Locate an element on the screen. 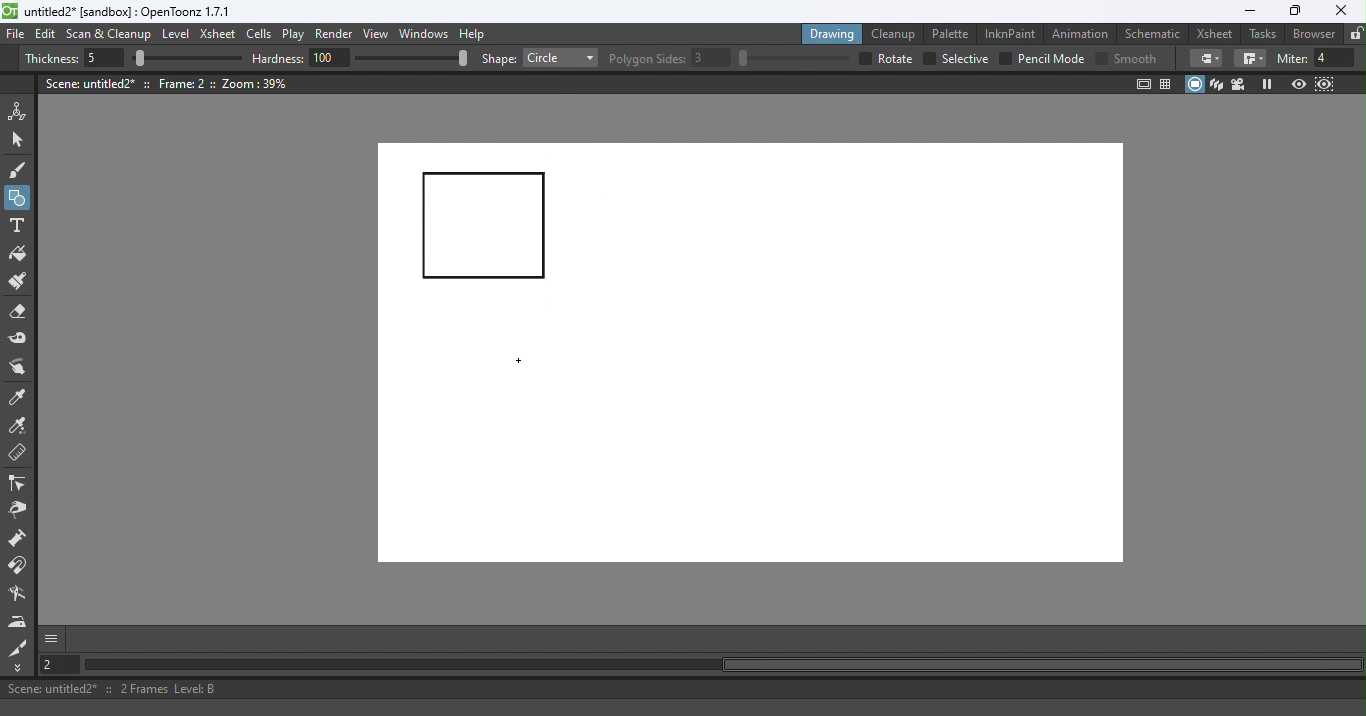 Image resolution: width=1366 pixels, height=716 pixels. checkbox is located at coordinates (863, 58).